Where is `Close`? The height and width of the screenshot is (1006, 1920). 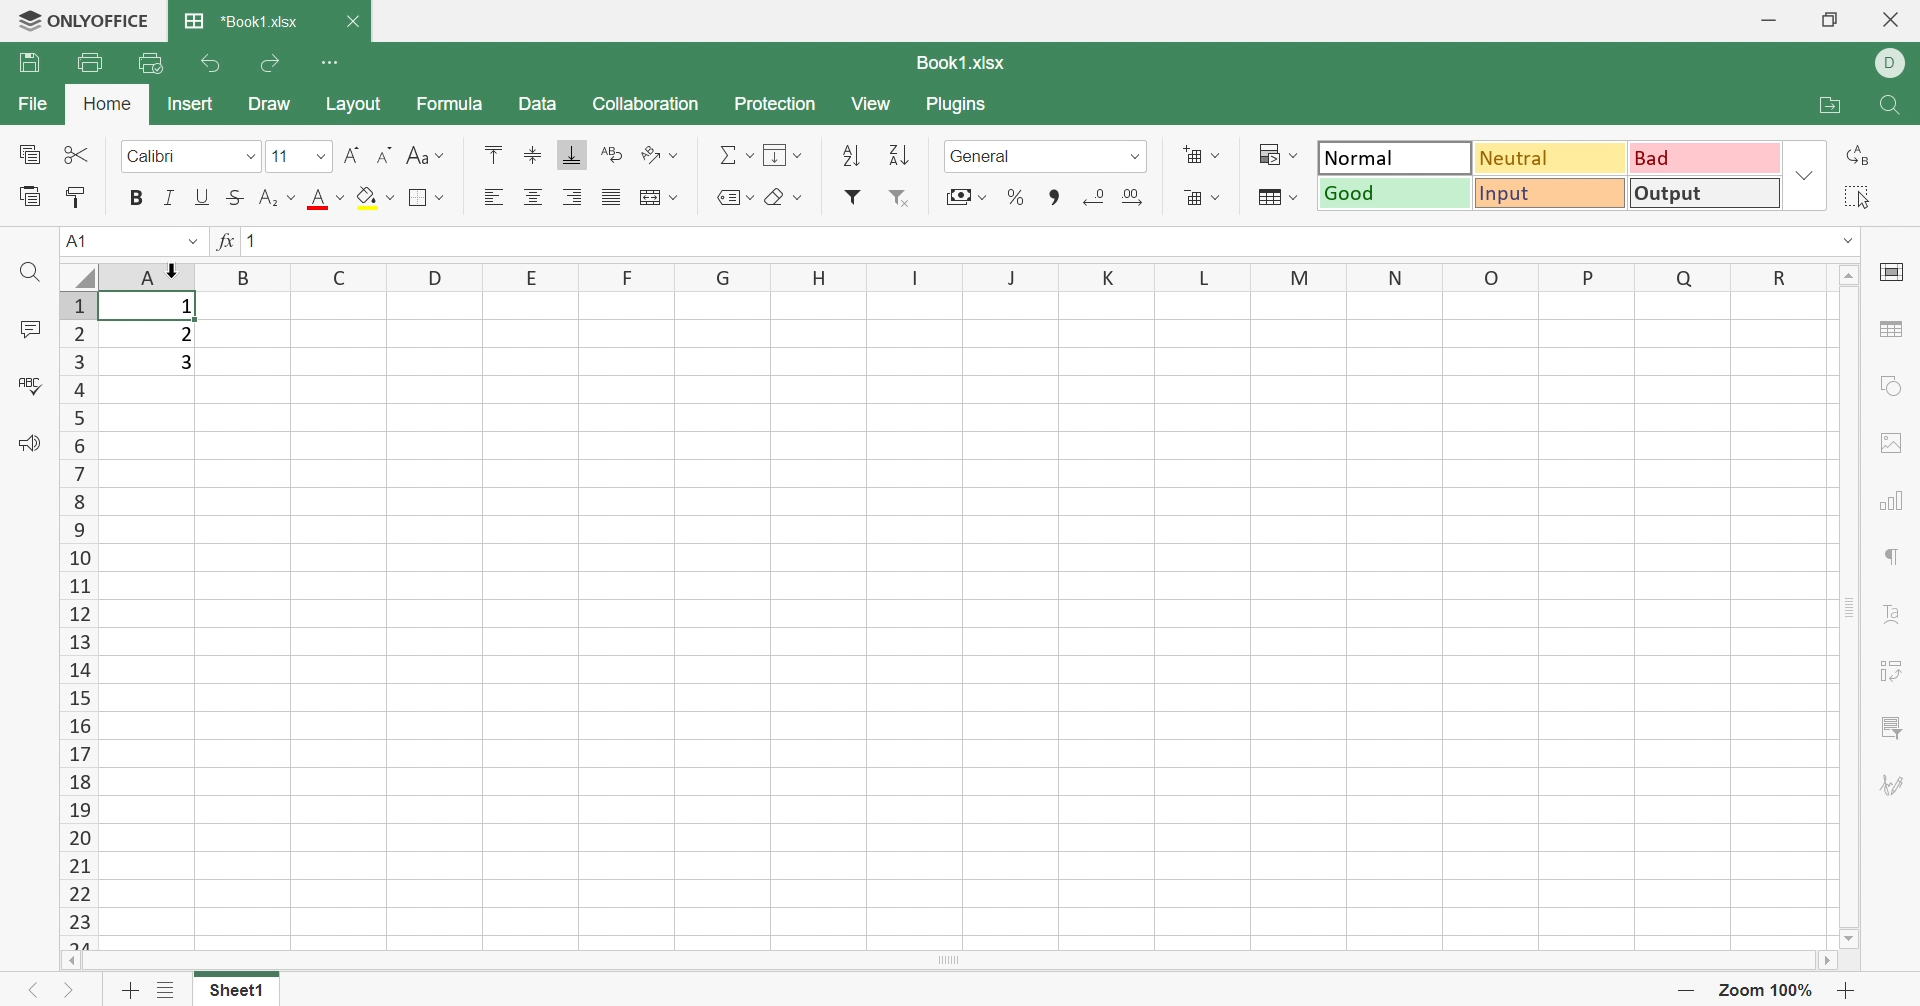 Close is located at coordinates (352, 22).